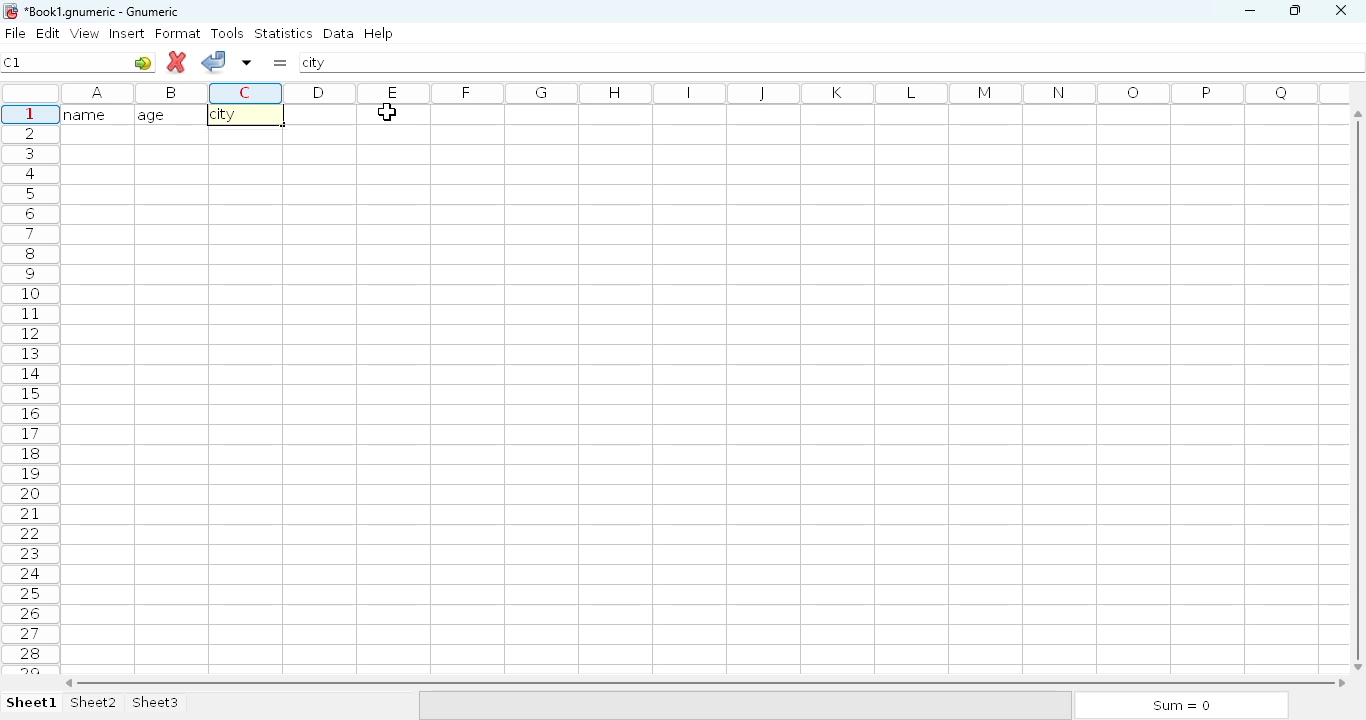  Describe the element at coordinates (1340, 11) in the screenshot. I see `close` at that location.